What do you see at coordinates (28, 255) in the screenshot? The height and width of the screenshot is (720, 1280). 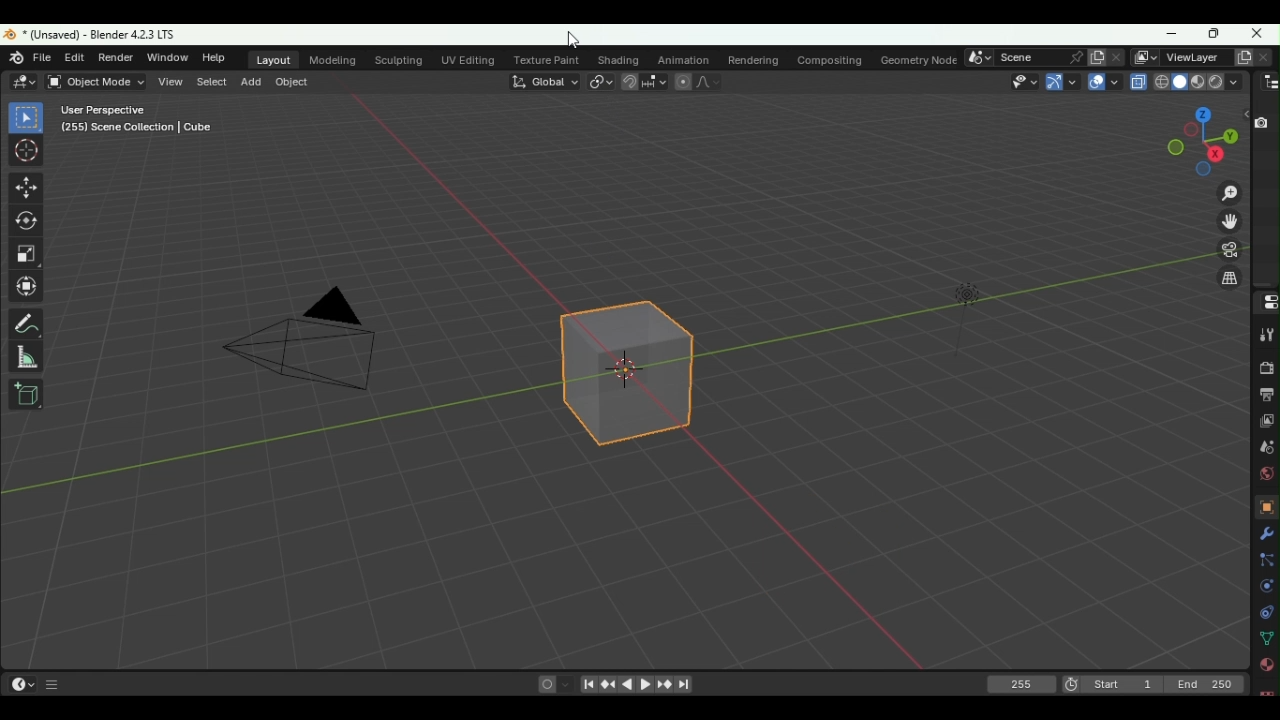 I see `scale` at bounding box center [28, 255].